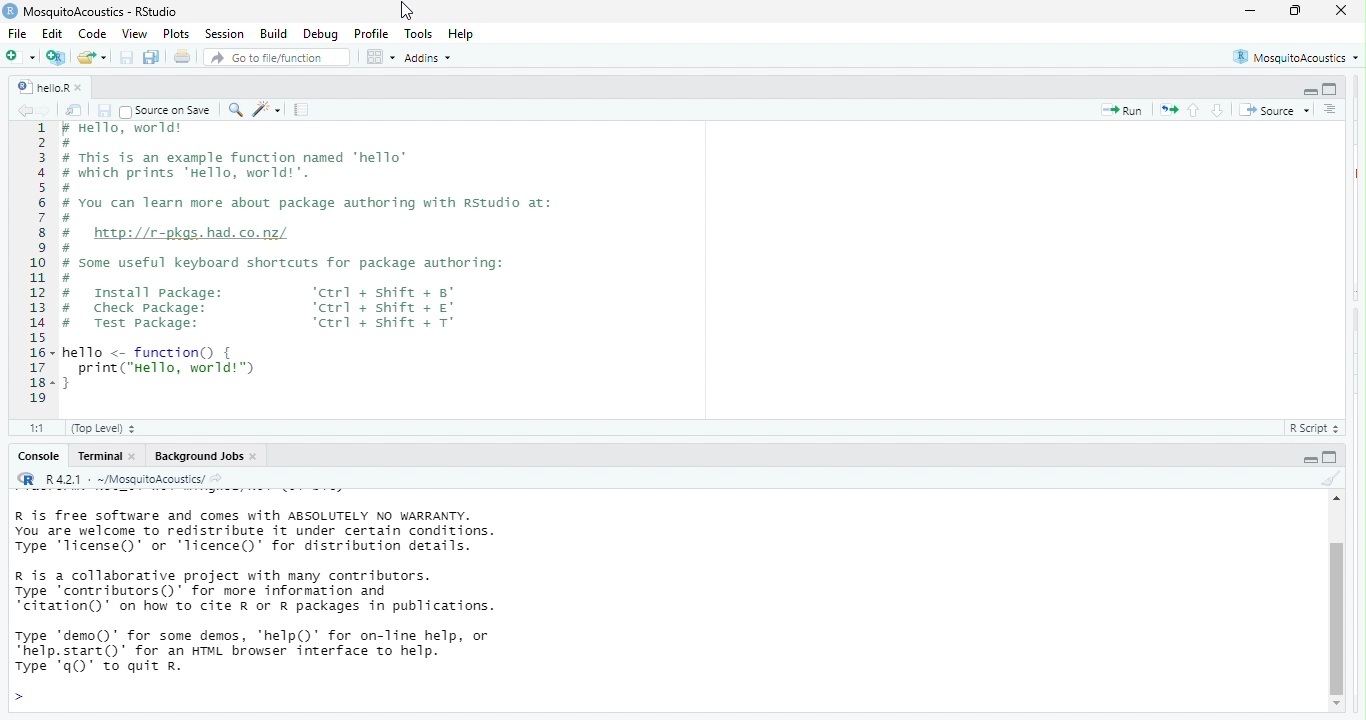 The width and height of the screenshot is (1366, 720). What do you see at coordinates (34, 429) in the screenshot?
I see `1:1` at bounding box center [34, 429].